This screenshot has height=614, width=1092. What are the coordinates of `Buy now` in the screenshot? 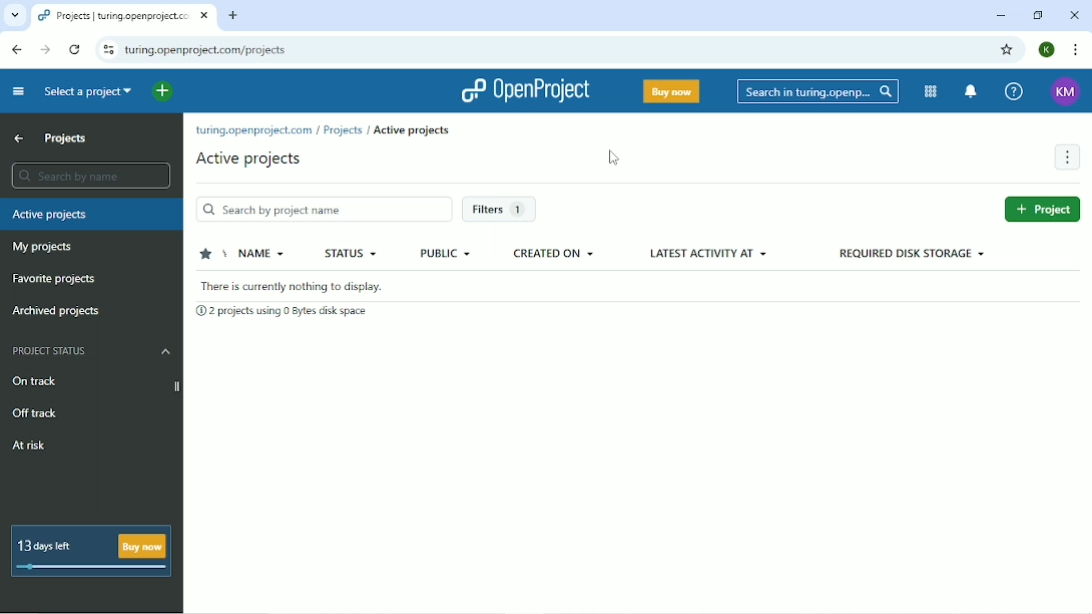 It's located at (670, 91).